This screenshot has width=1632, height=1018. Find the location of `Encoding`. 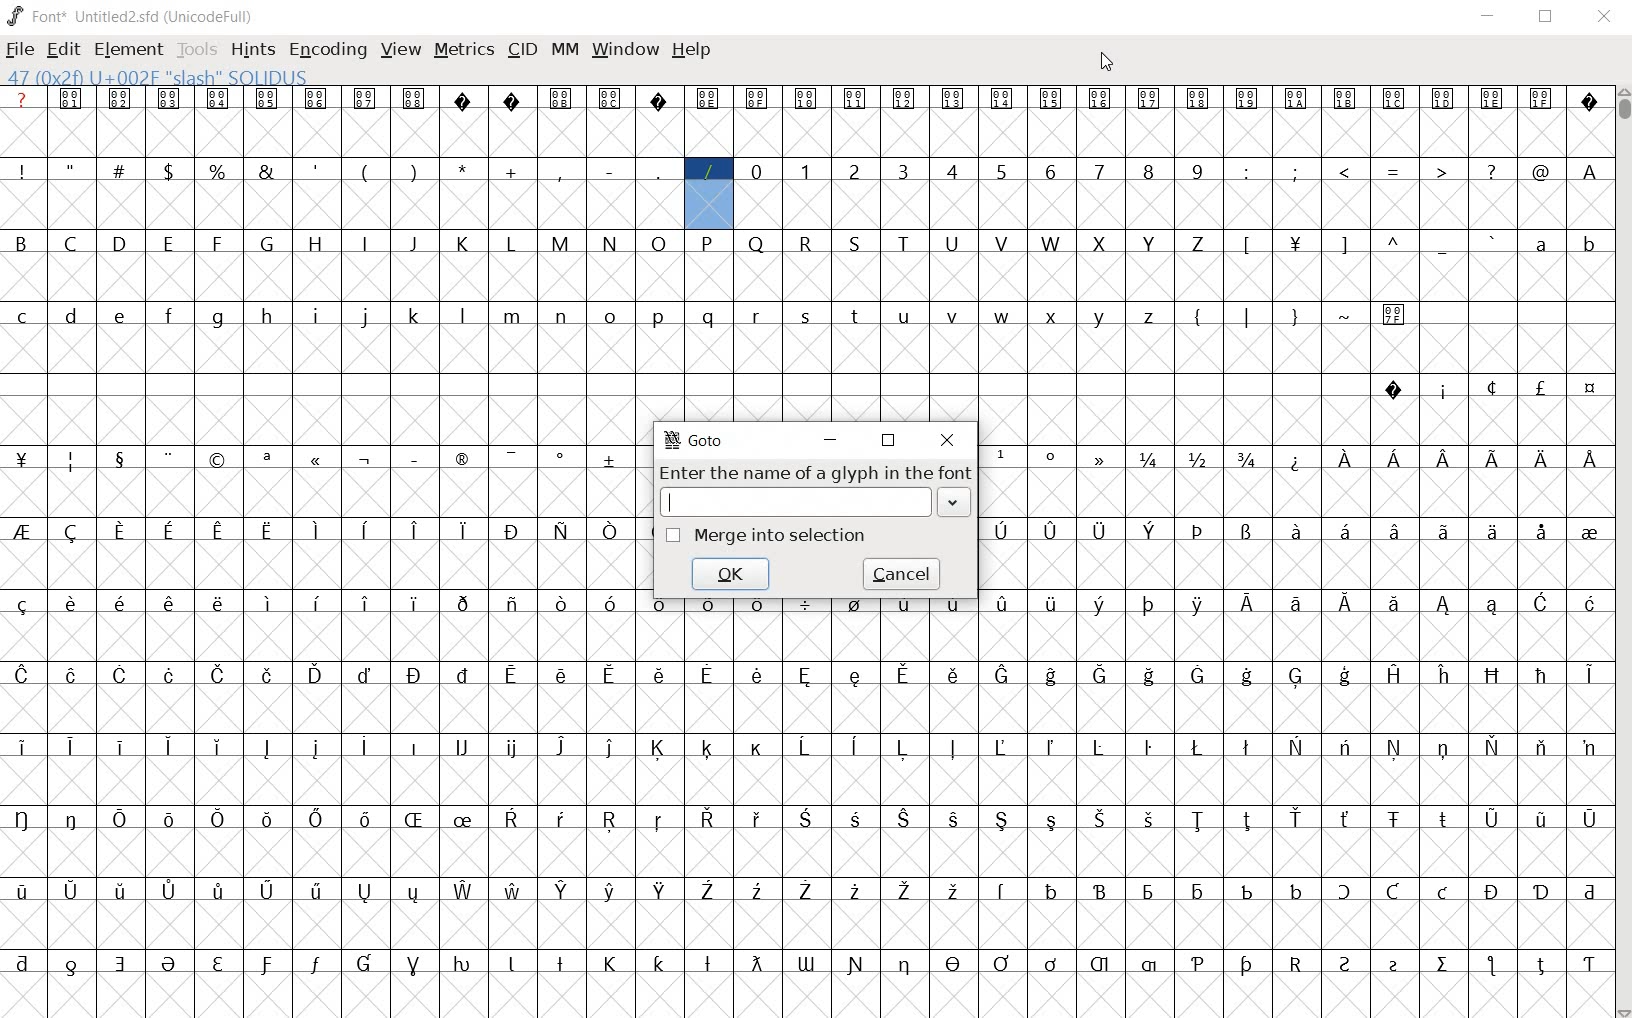

Encoding is located at coordinates (212, 14).